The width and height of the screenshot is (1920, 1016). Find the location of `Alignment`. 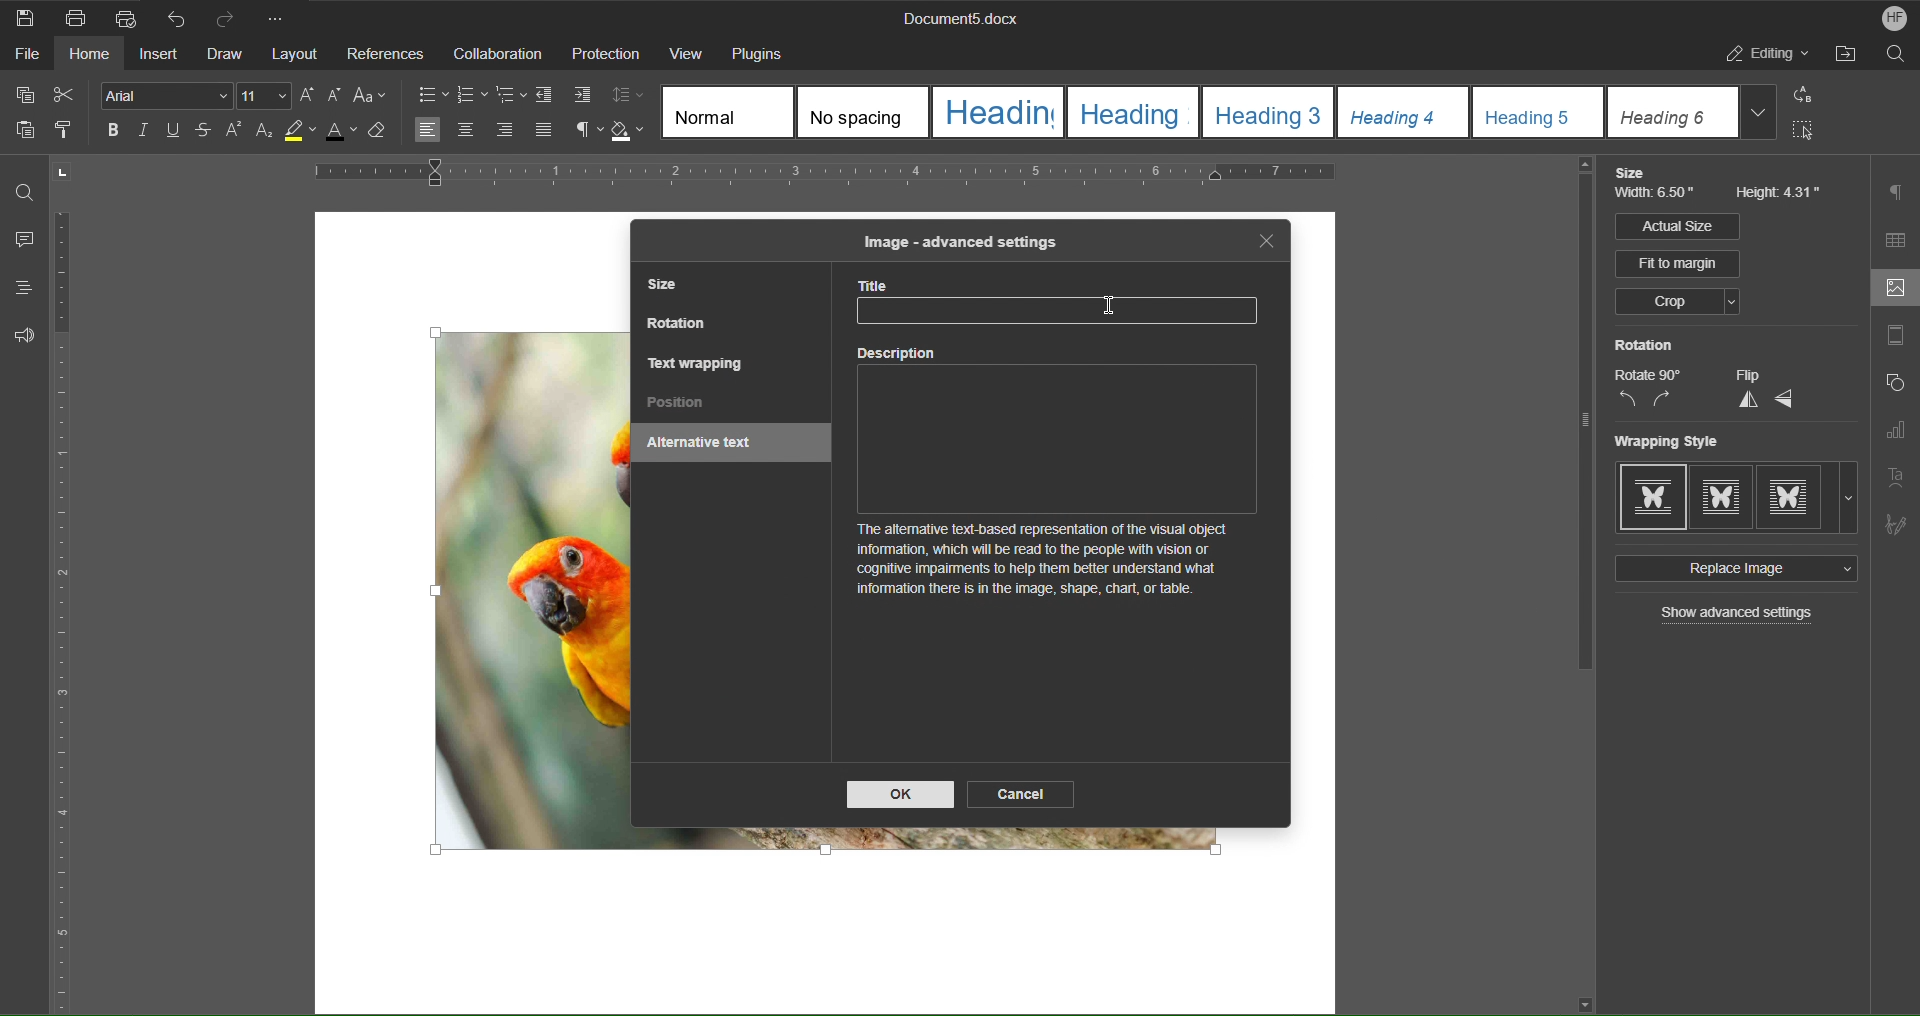

Alignment is located at coordinates (482, 131).